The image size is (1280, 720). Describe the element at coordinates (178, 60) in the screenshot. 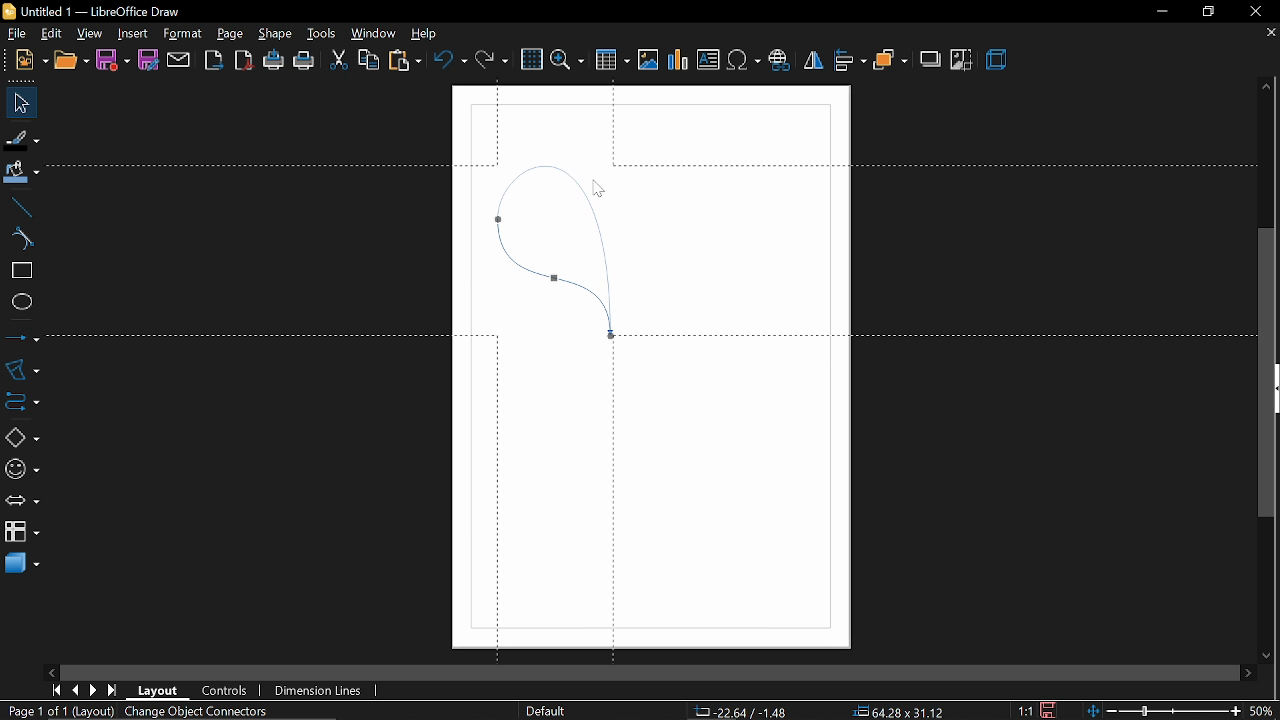

I see `attach` at that location.